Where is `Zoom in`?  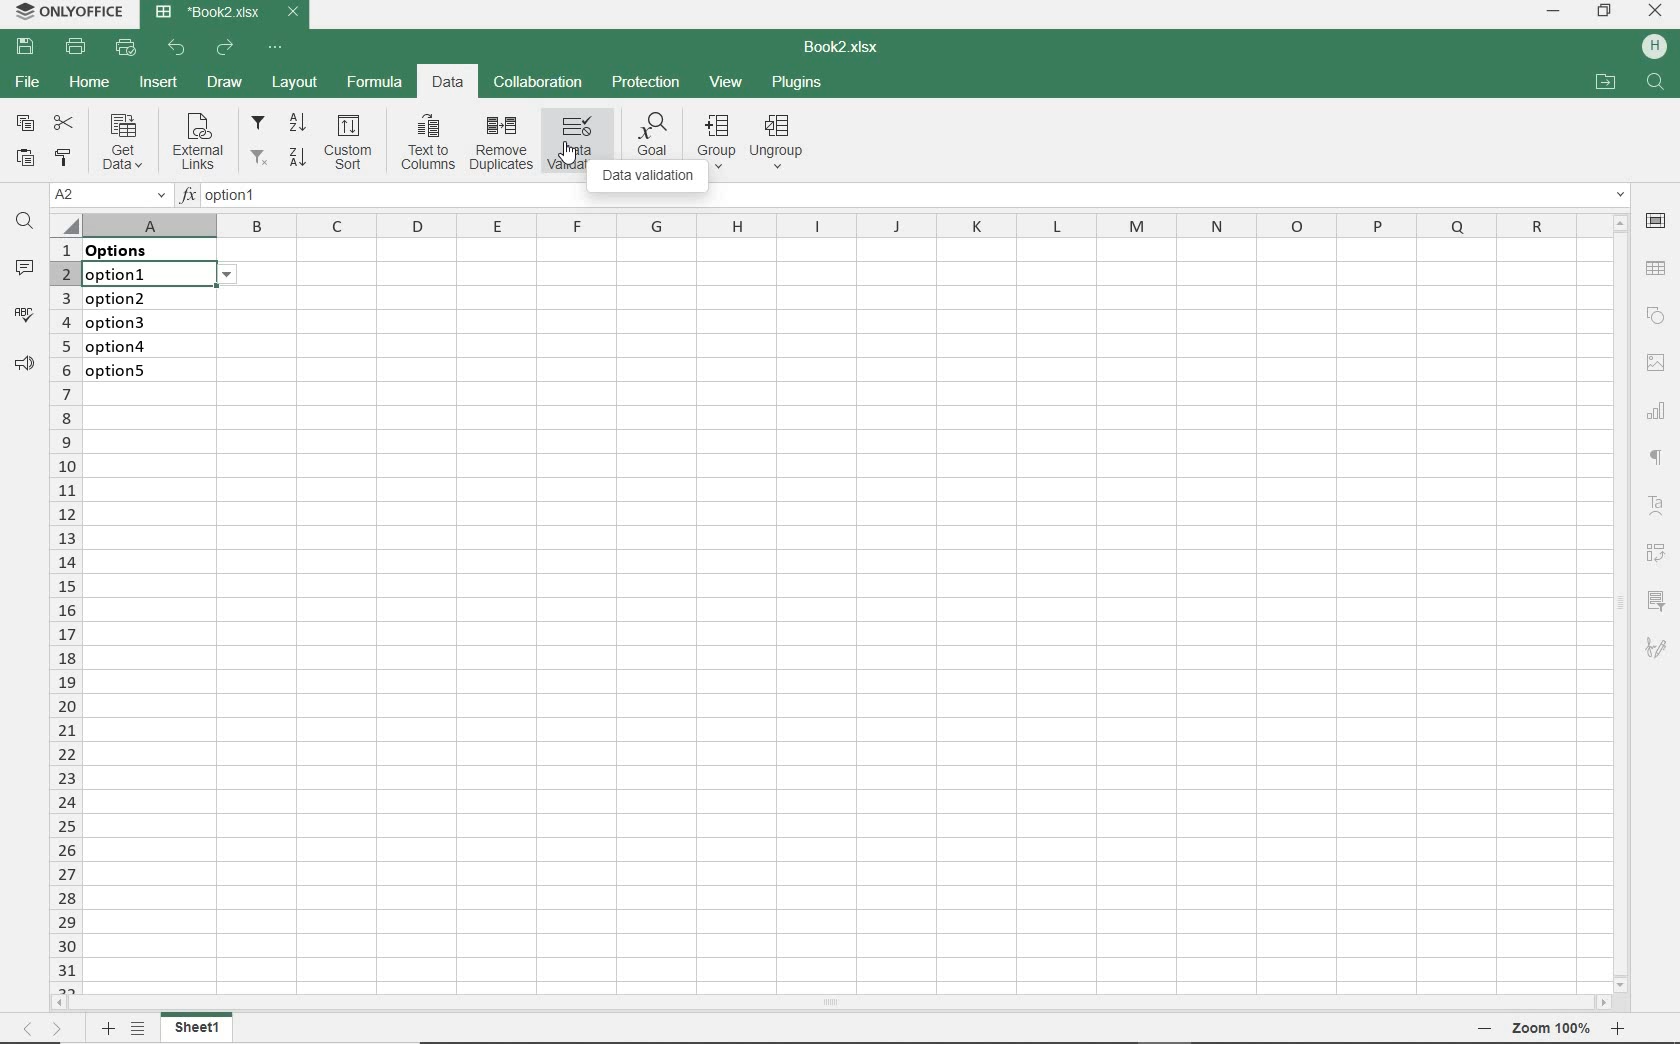 Zoom in is located at coordinates (1621, 1031).